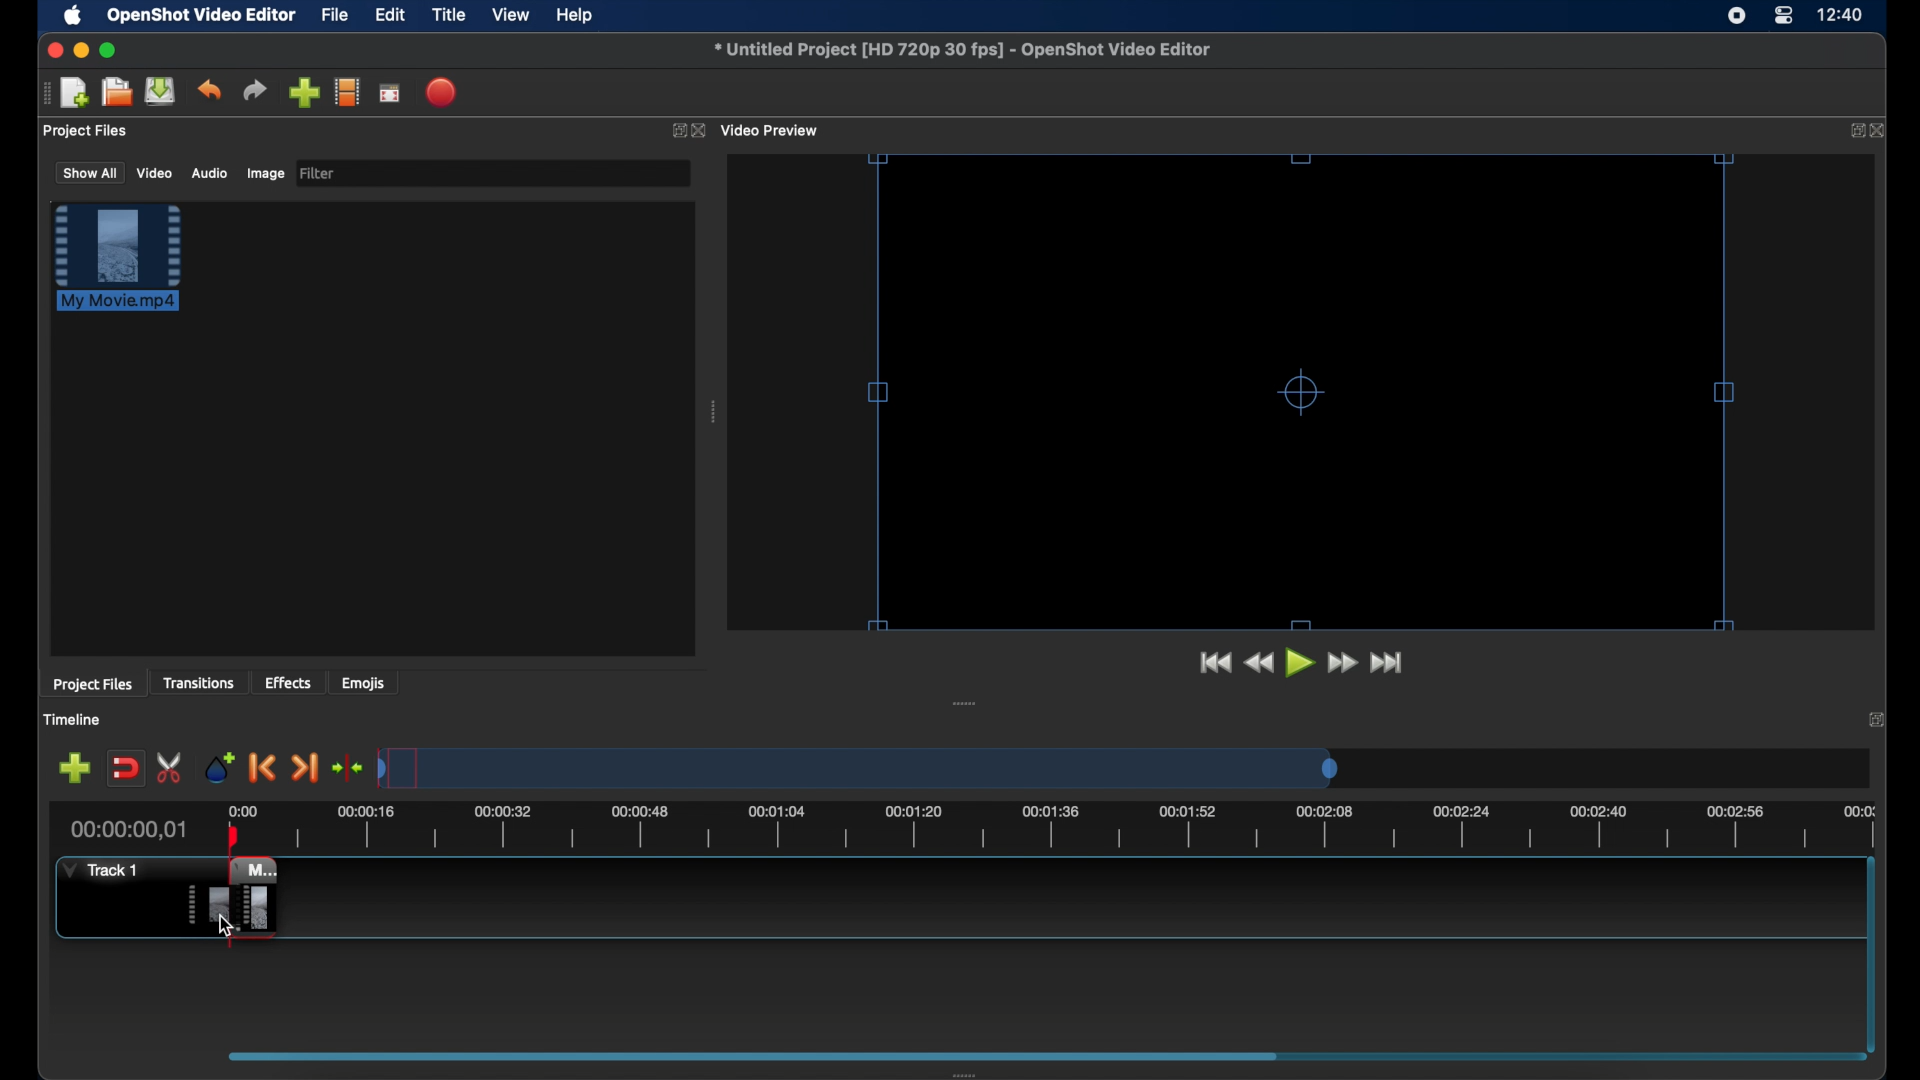 The width and height of the screenshot is (1920, 1080). I want to click on import files, so click(304, 93).